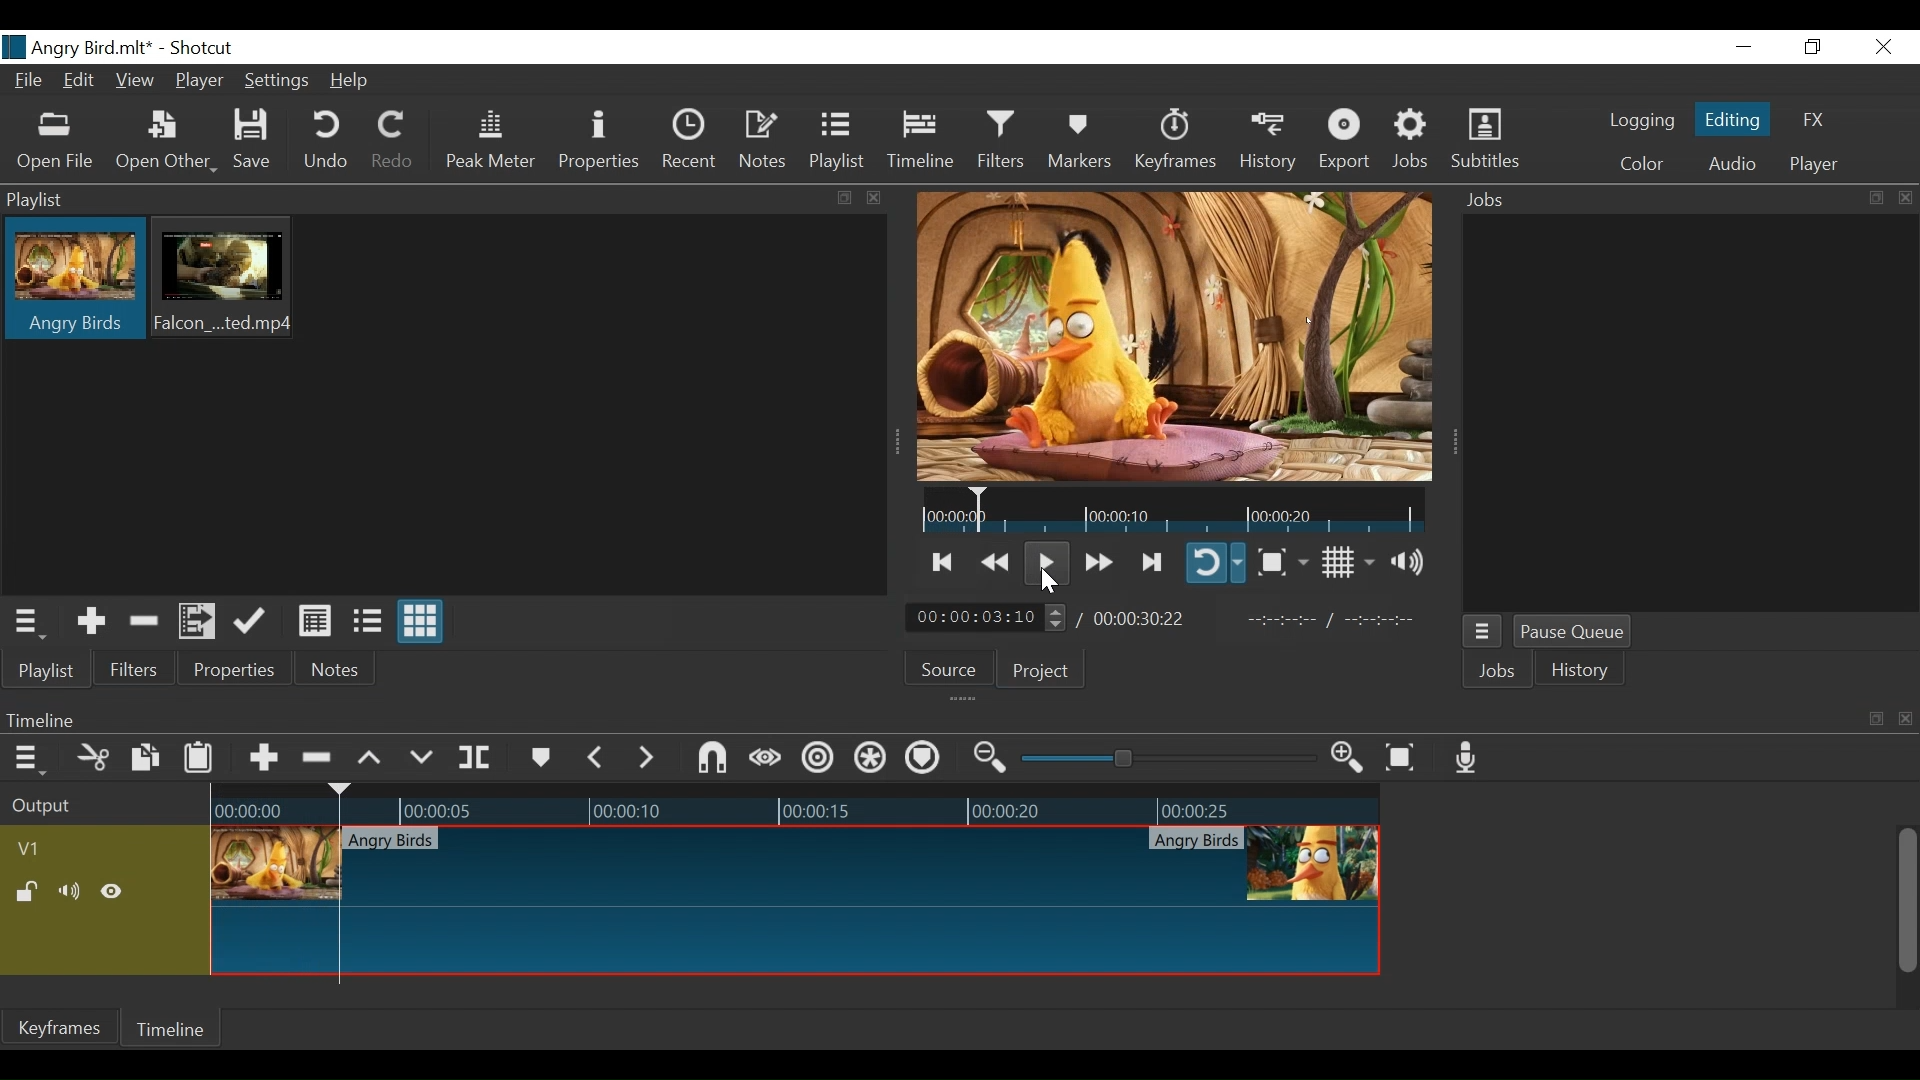 The height and width of the screenshot is (1080, 1920). I want to click on Editing, so click(1733, 122).